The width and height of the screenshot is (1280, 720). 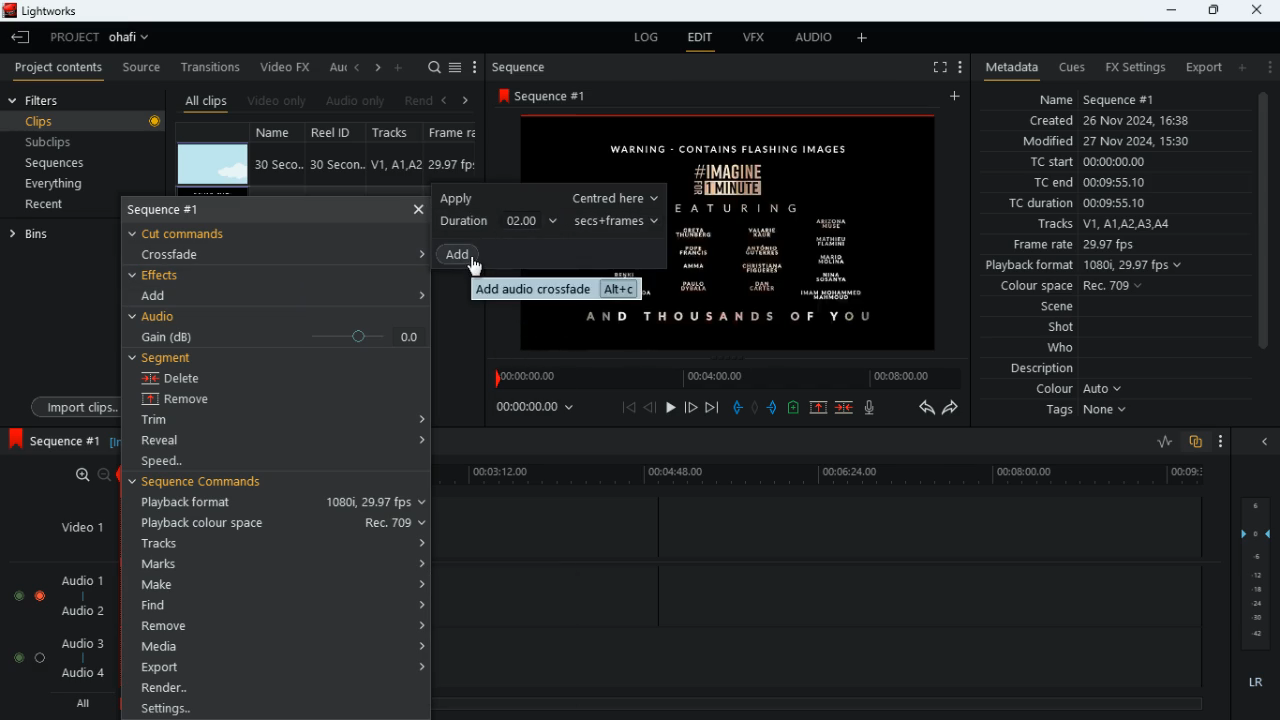 What do you see at coordinates (282, 543) in the screenshot?
I see `tracks` at bounding box center [282, 543].